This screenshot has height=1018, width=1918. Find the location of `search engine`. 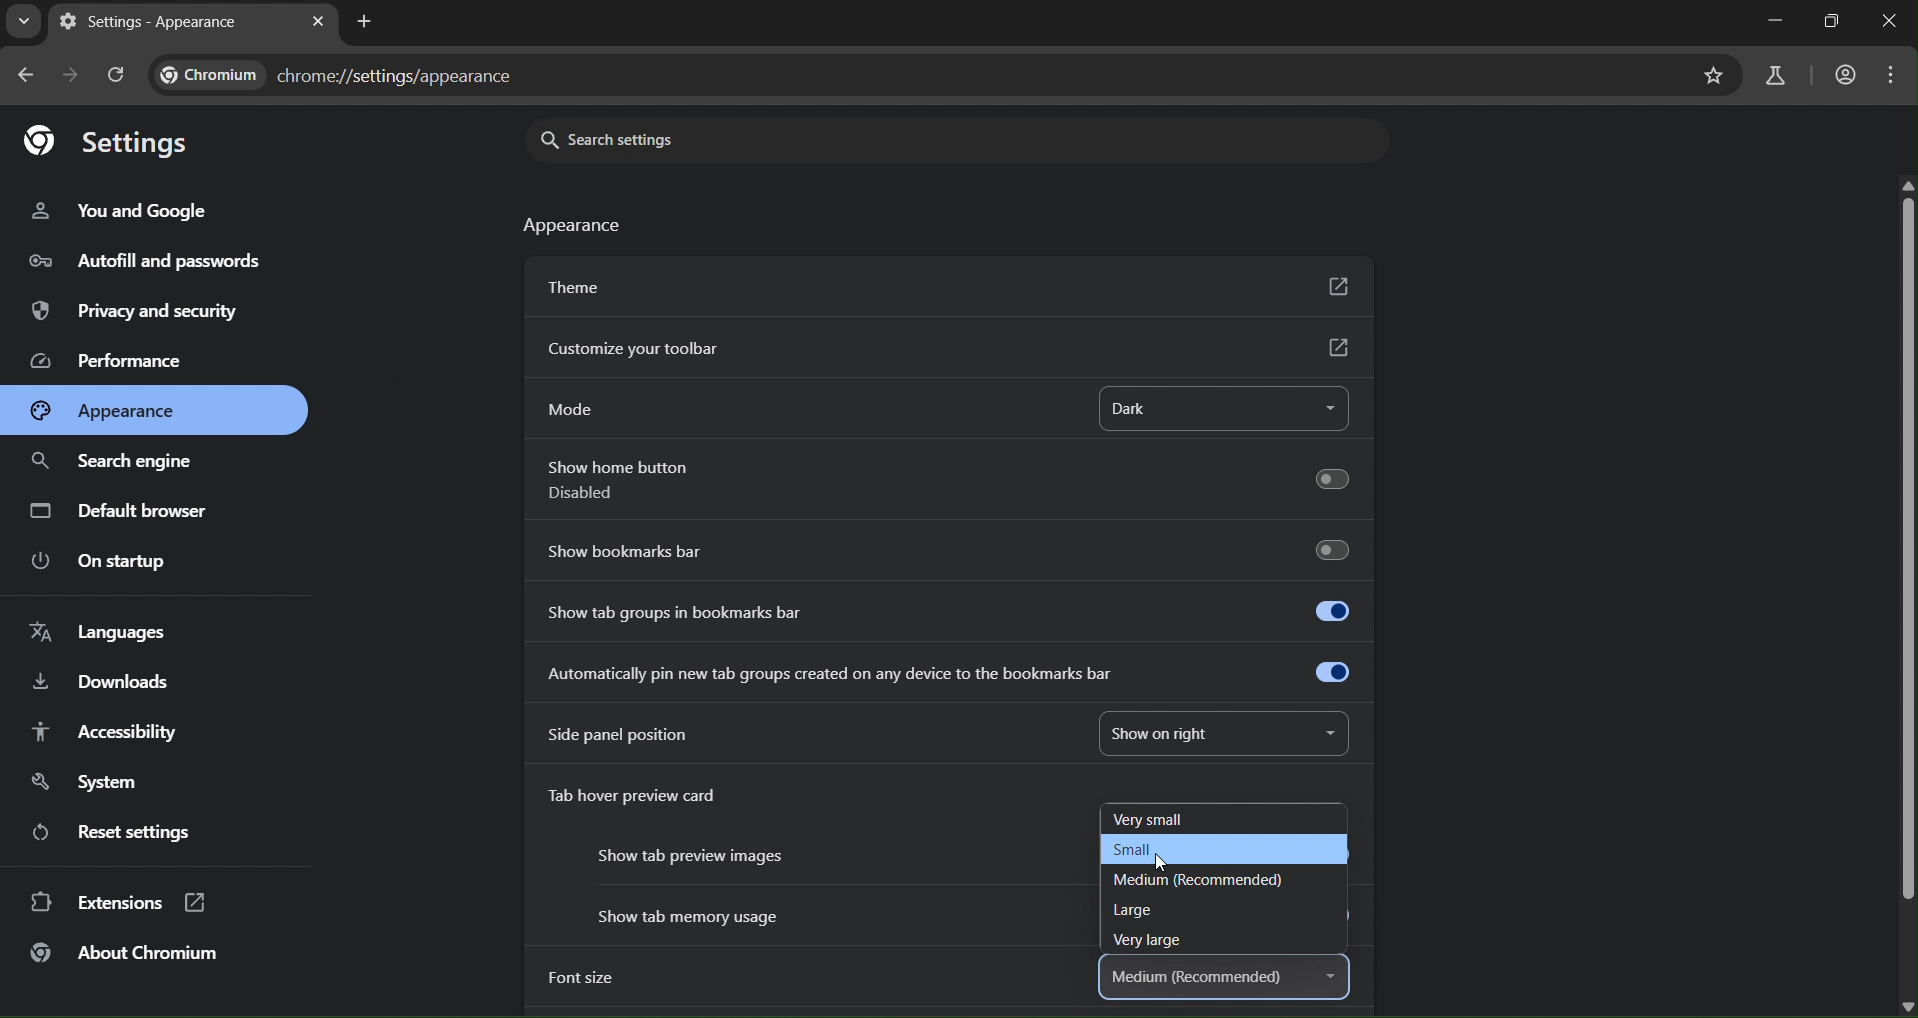

search engine is located at coordinates (111, 462).